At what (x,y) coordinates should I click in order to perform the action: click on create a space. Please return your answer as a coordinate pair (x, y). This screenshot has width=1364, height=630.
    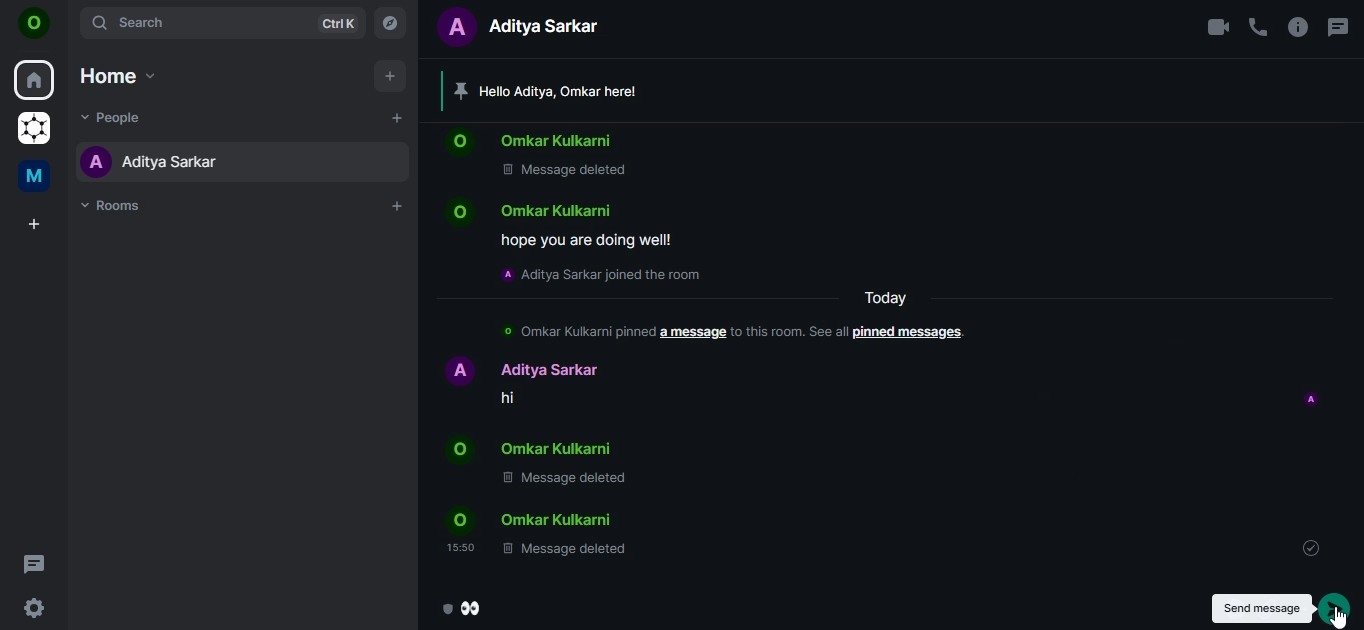
    Looking at the image, I should click on (34, 225).